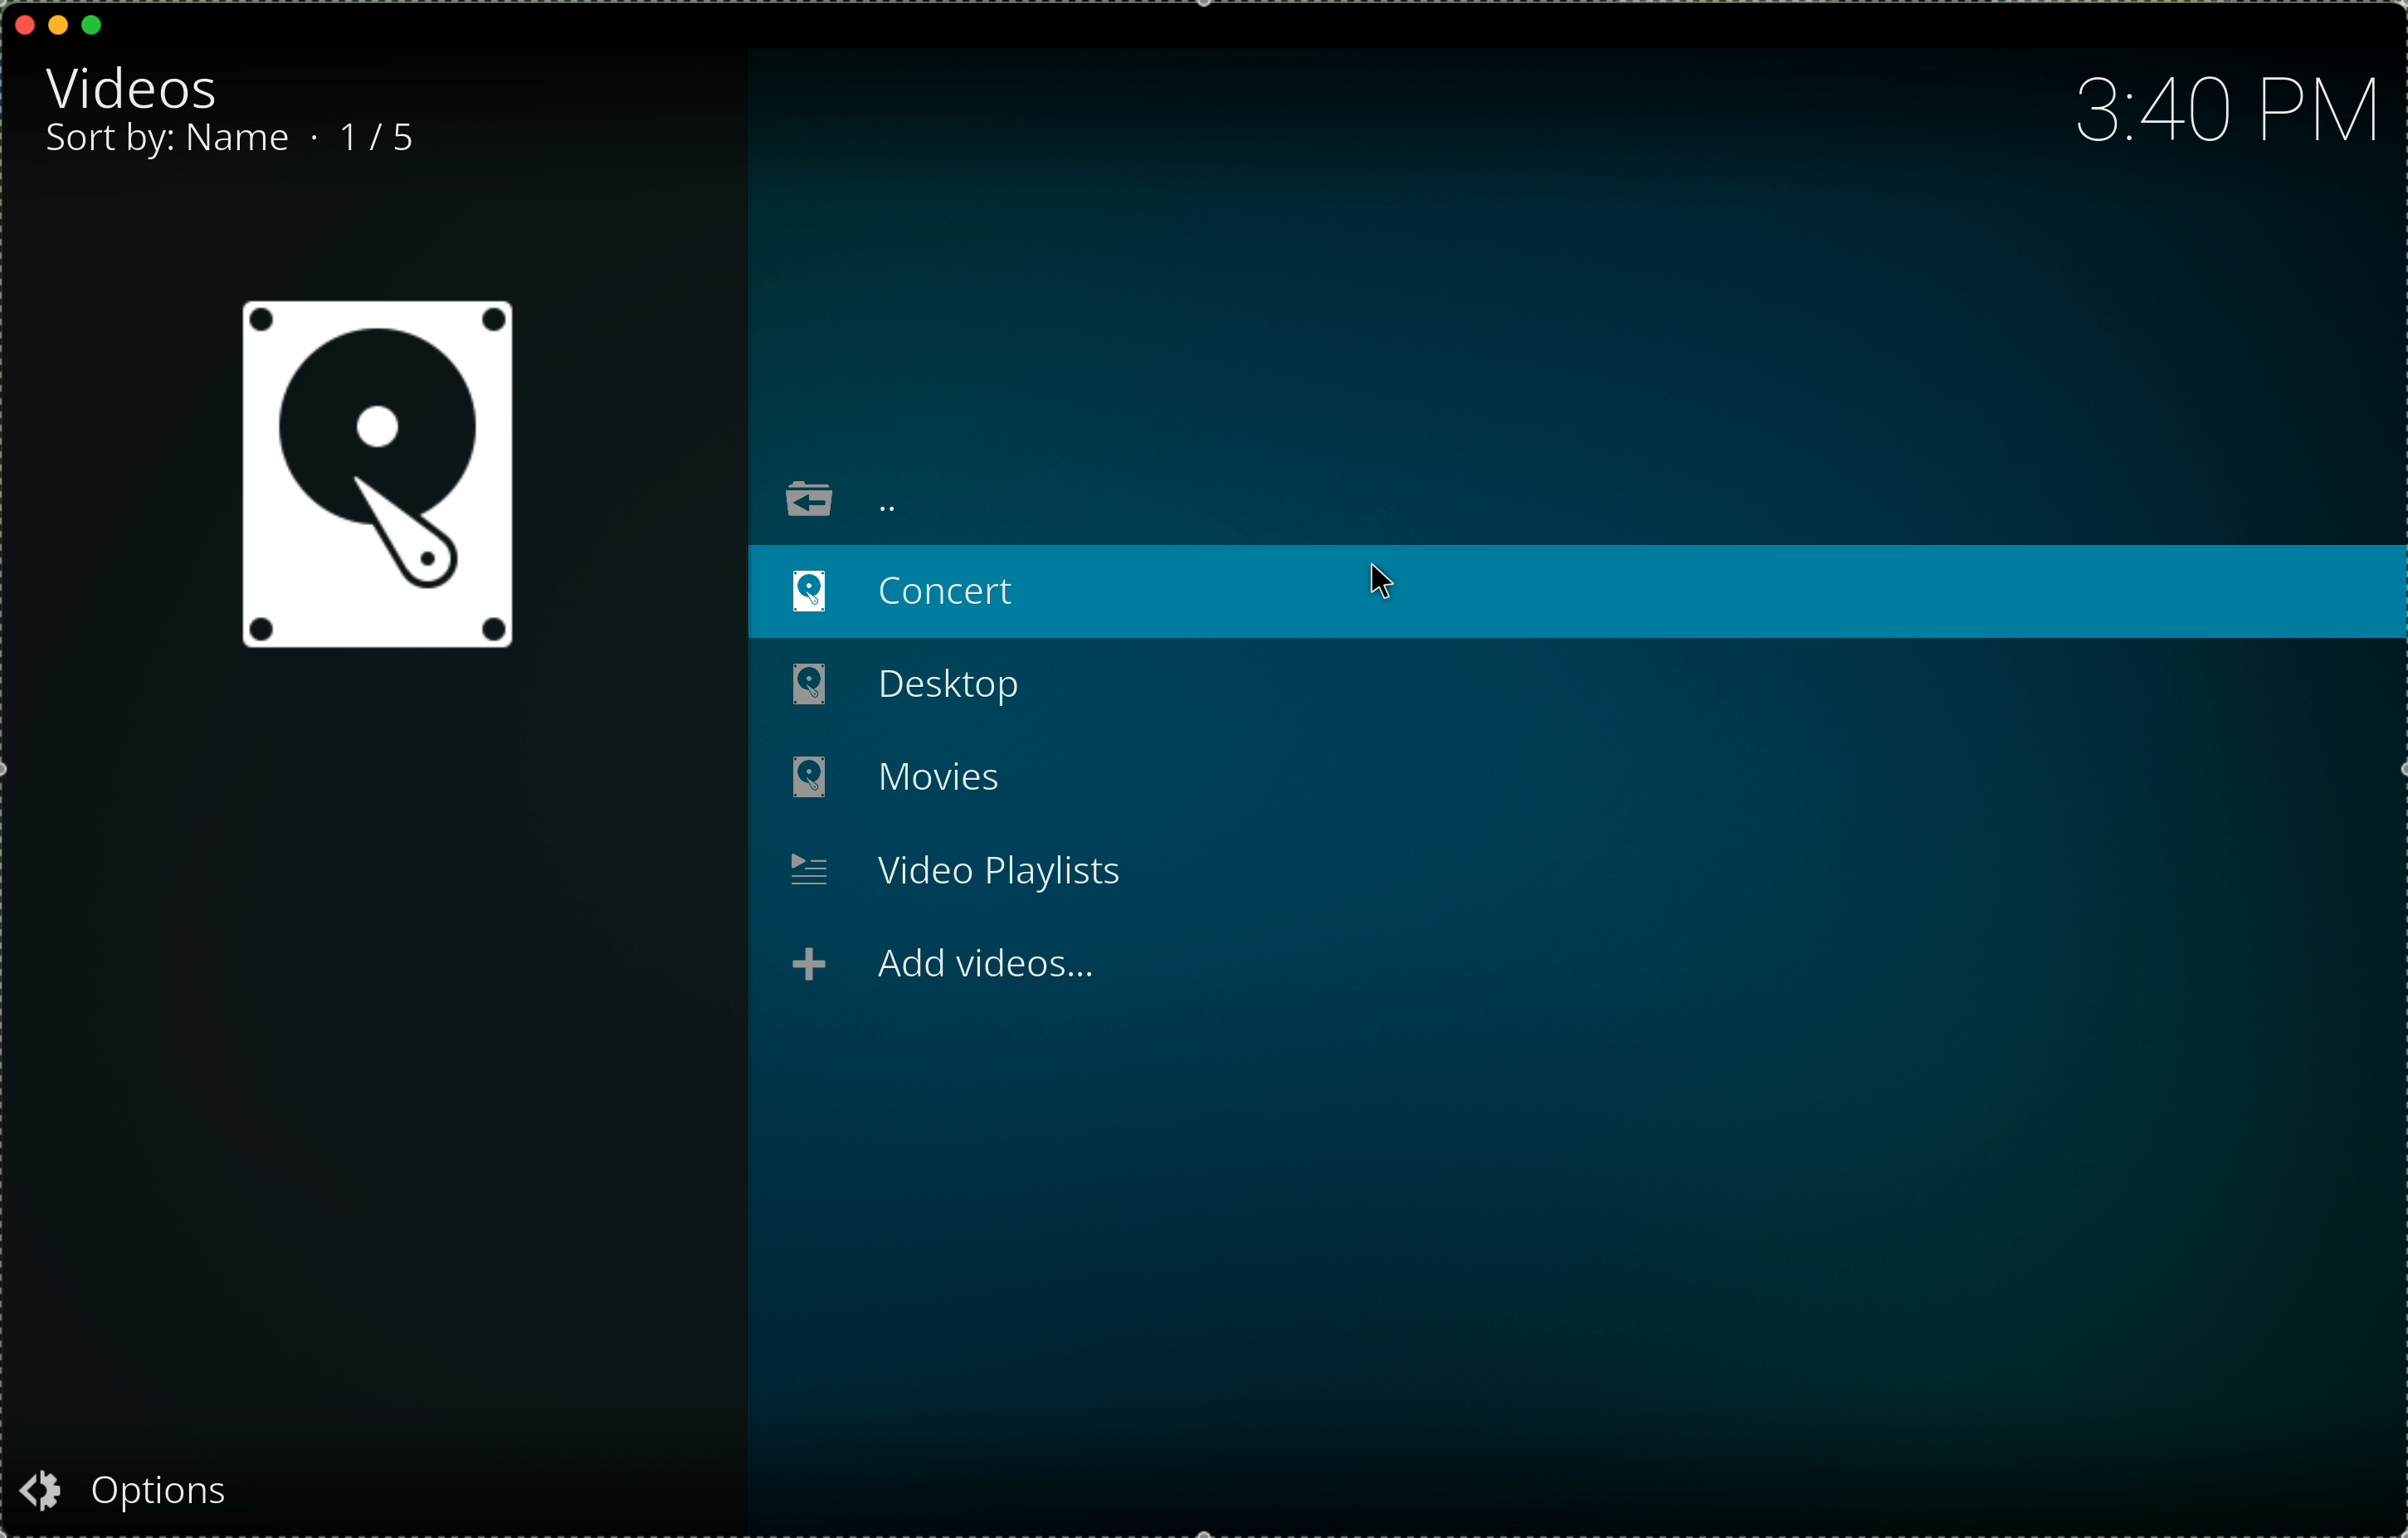  What do you see at coordinates (872, 496) in the screenshot?
I see `to top` at bounding box center [872, 496].